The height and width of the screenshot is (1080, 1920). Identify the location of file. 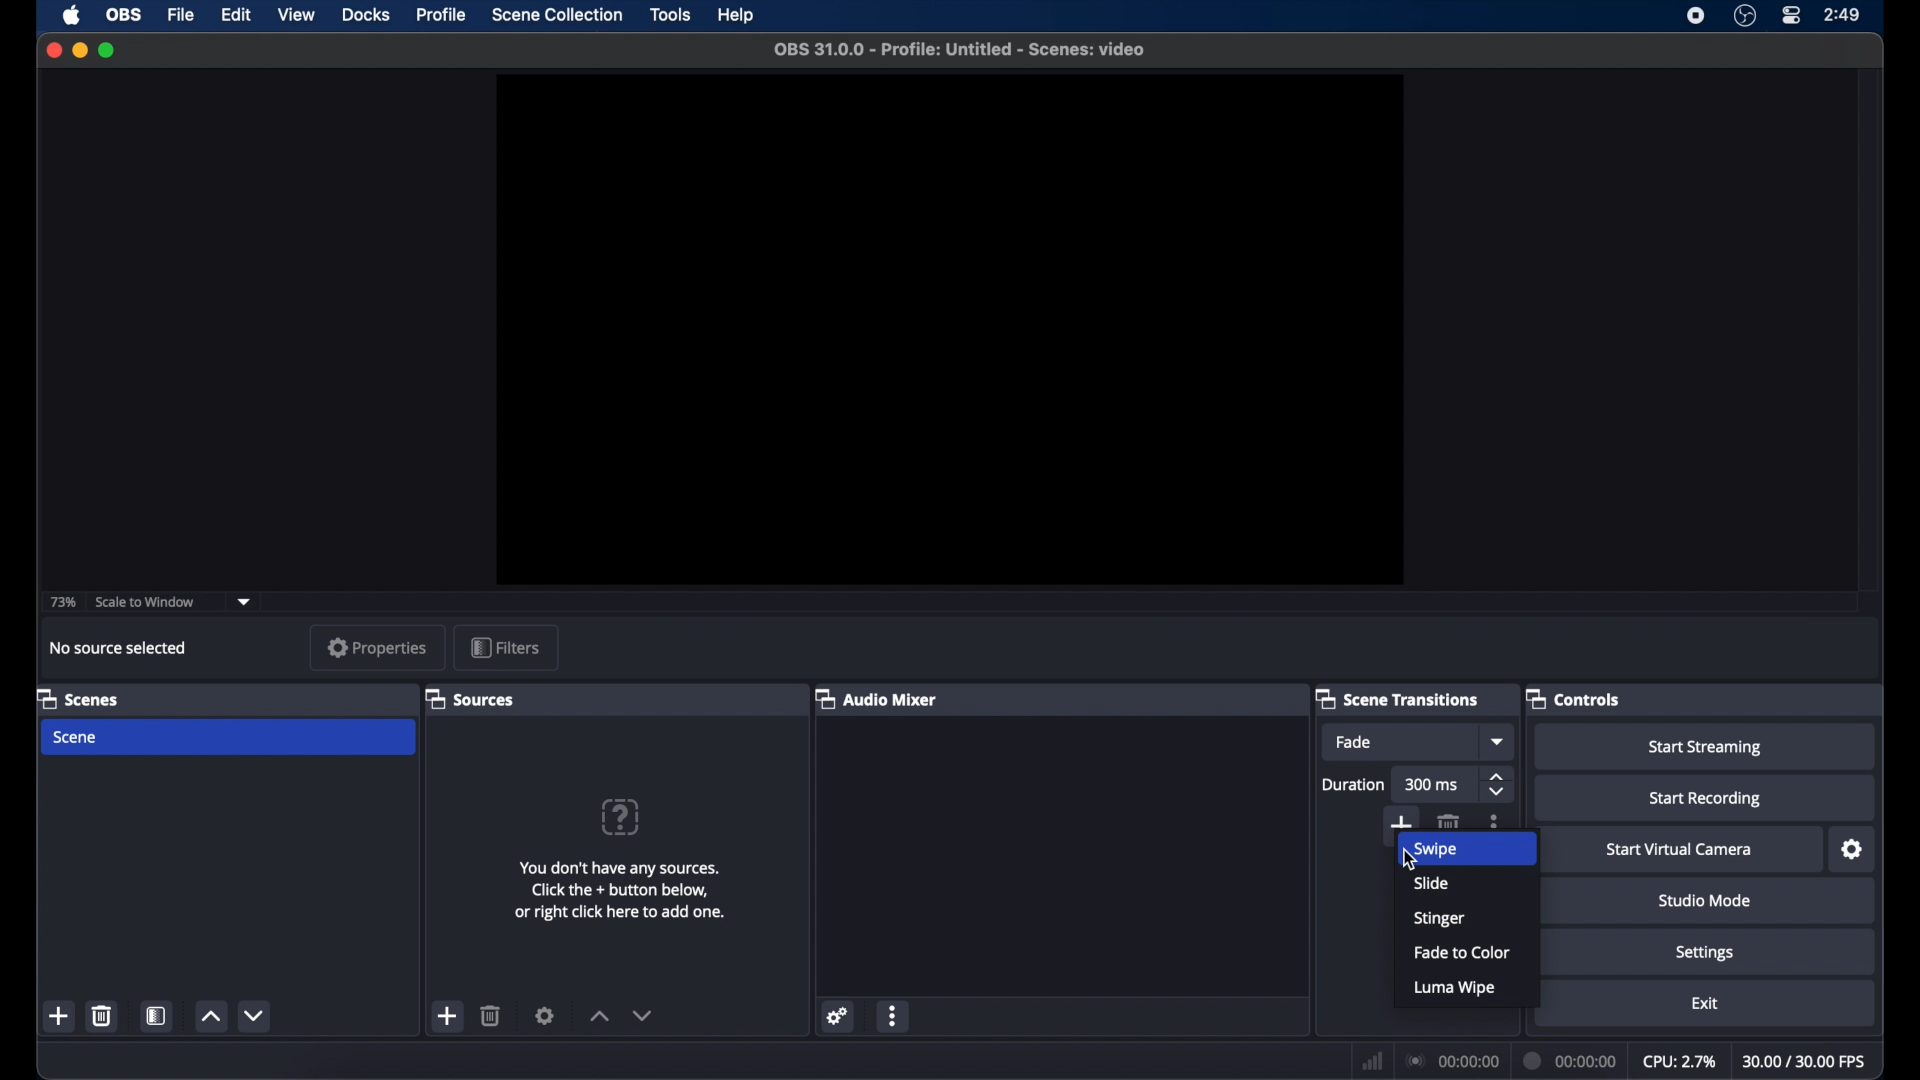
(181, 14).